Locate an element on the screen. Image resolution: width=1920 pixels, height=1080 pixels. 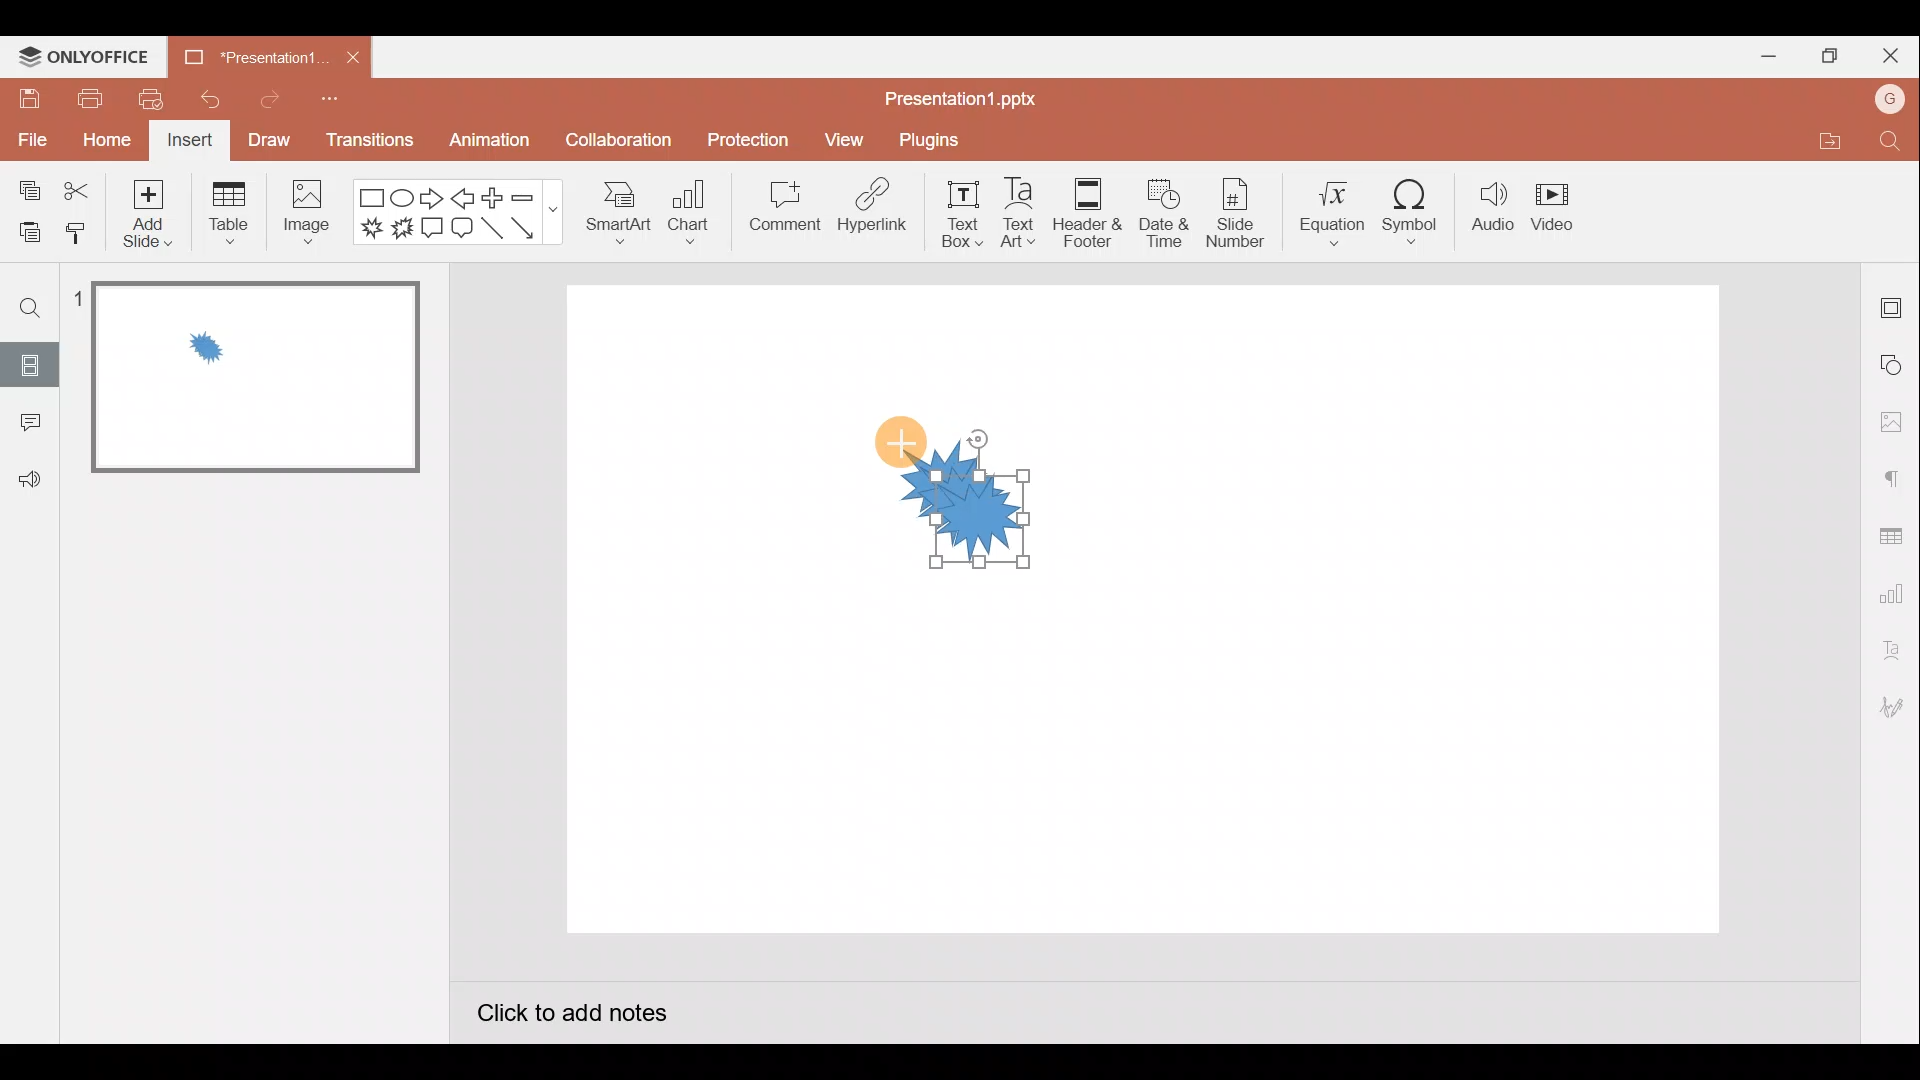
Presentation1. is located at coordinates (250, 54).